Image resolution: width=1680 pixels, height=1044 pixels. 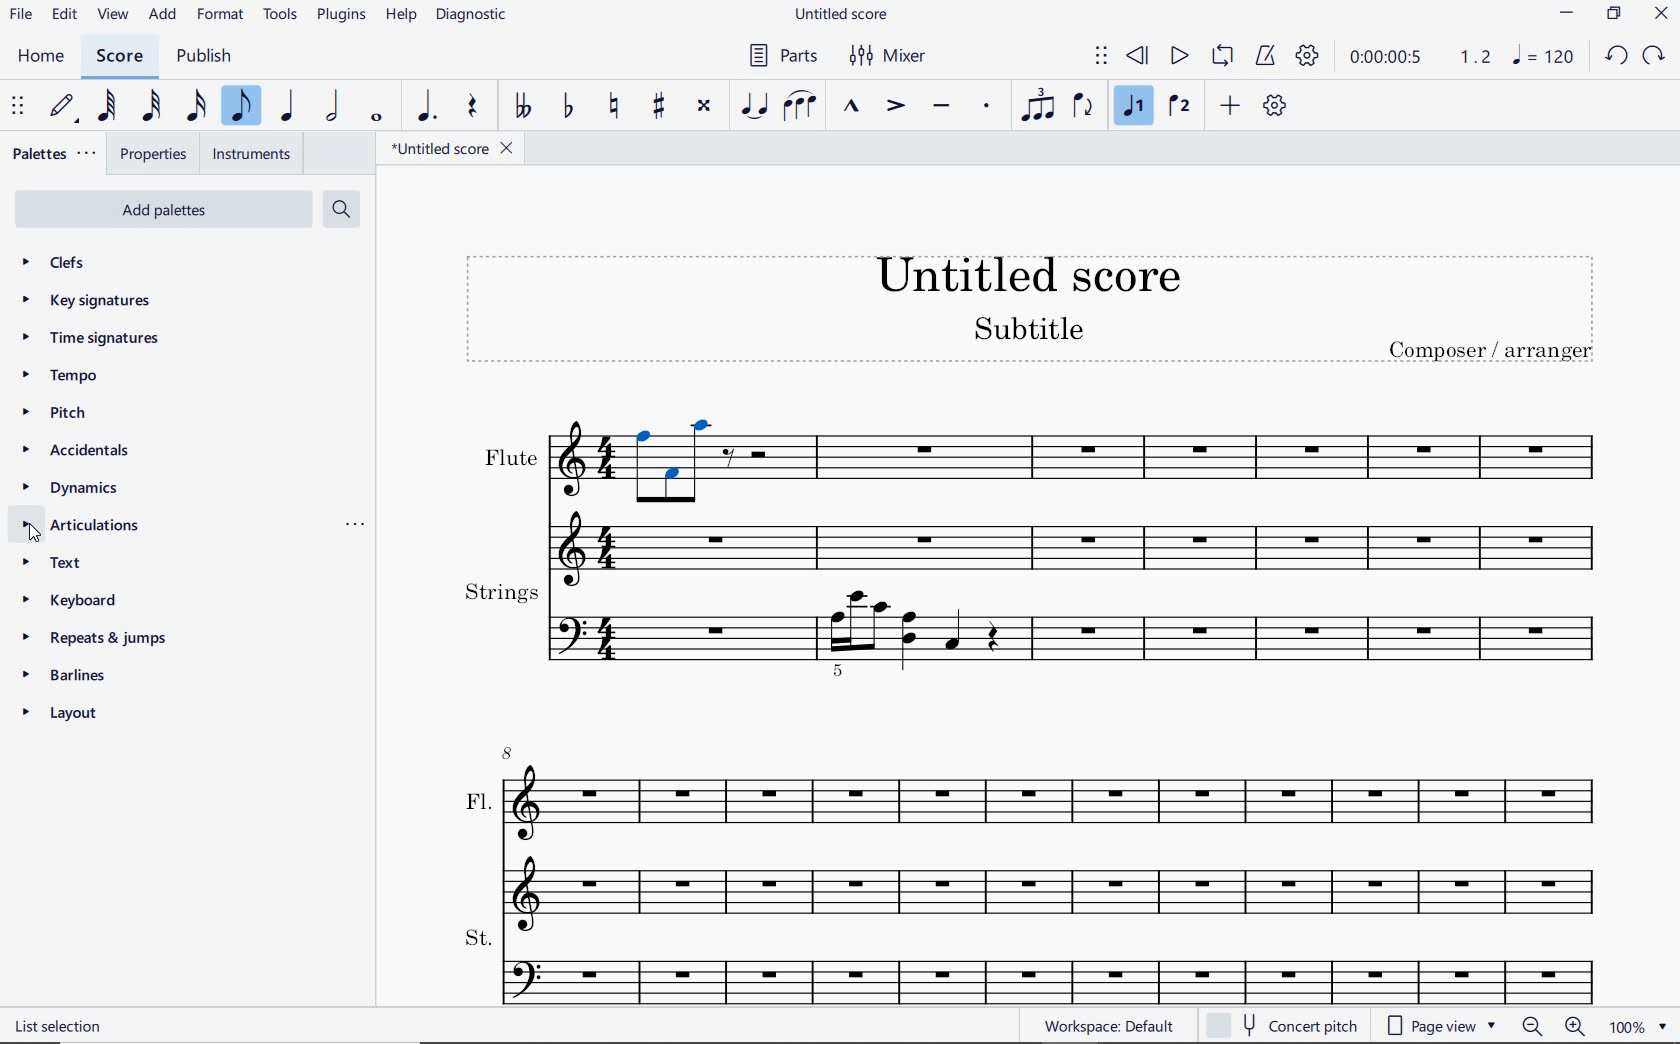 What do you see at coordinates (203, 57) in the screenshot?
I see `publish` at bounding box center [203, 57].